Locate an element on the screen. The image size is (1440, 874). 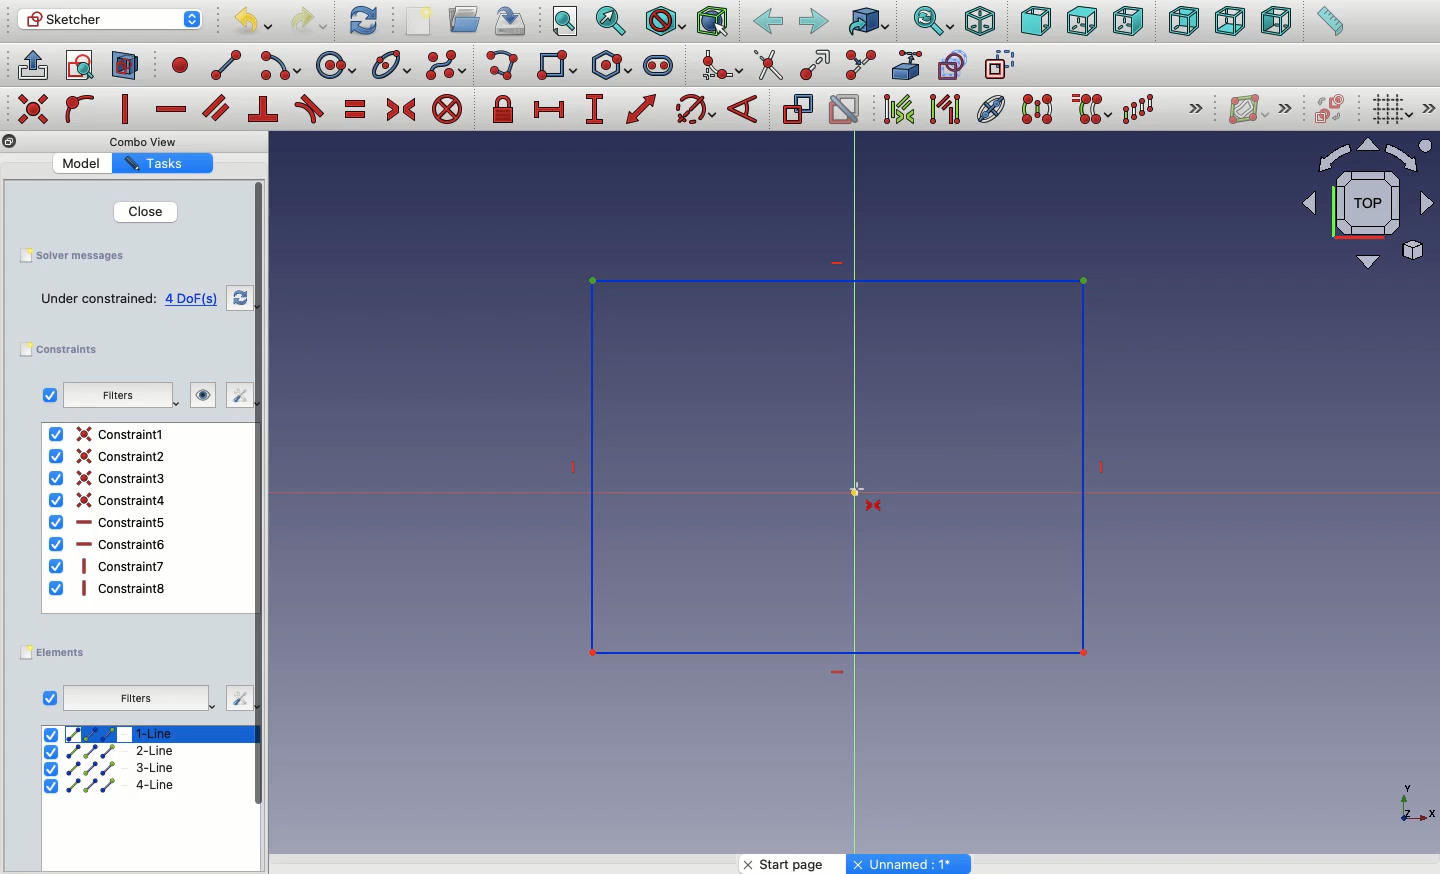
refresh is located at coordinates (240, 298).